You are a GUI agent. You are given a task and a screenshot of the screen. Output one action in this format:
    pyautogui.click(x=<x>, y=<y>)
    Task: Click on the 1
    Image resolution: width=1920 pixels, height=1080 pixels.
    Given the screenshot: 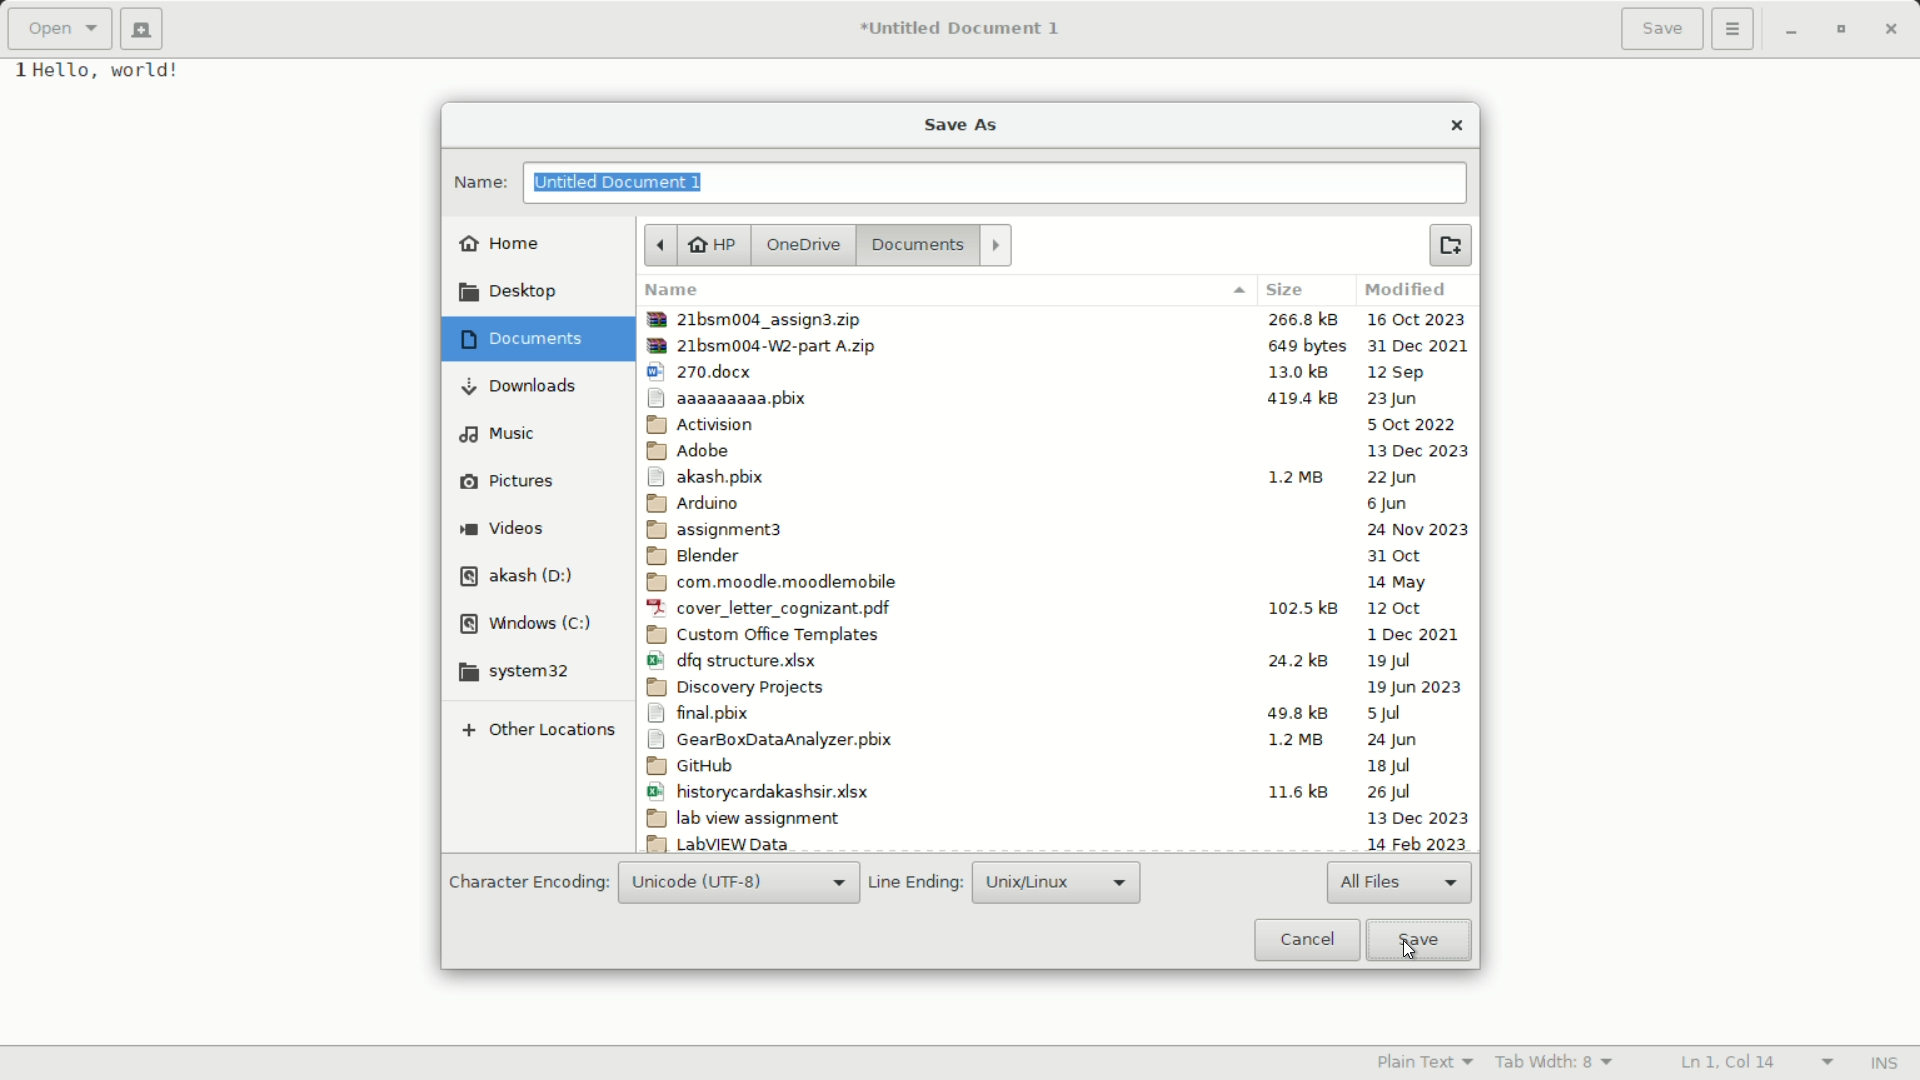 What is the action you would take?
    pyautogui.click(x=14, y=76)
    